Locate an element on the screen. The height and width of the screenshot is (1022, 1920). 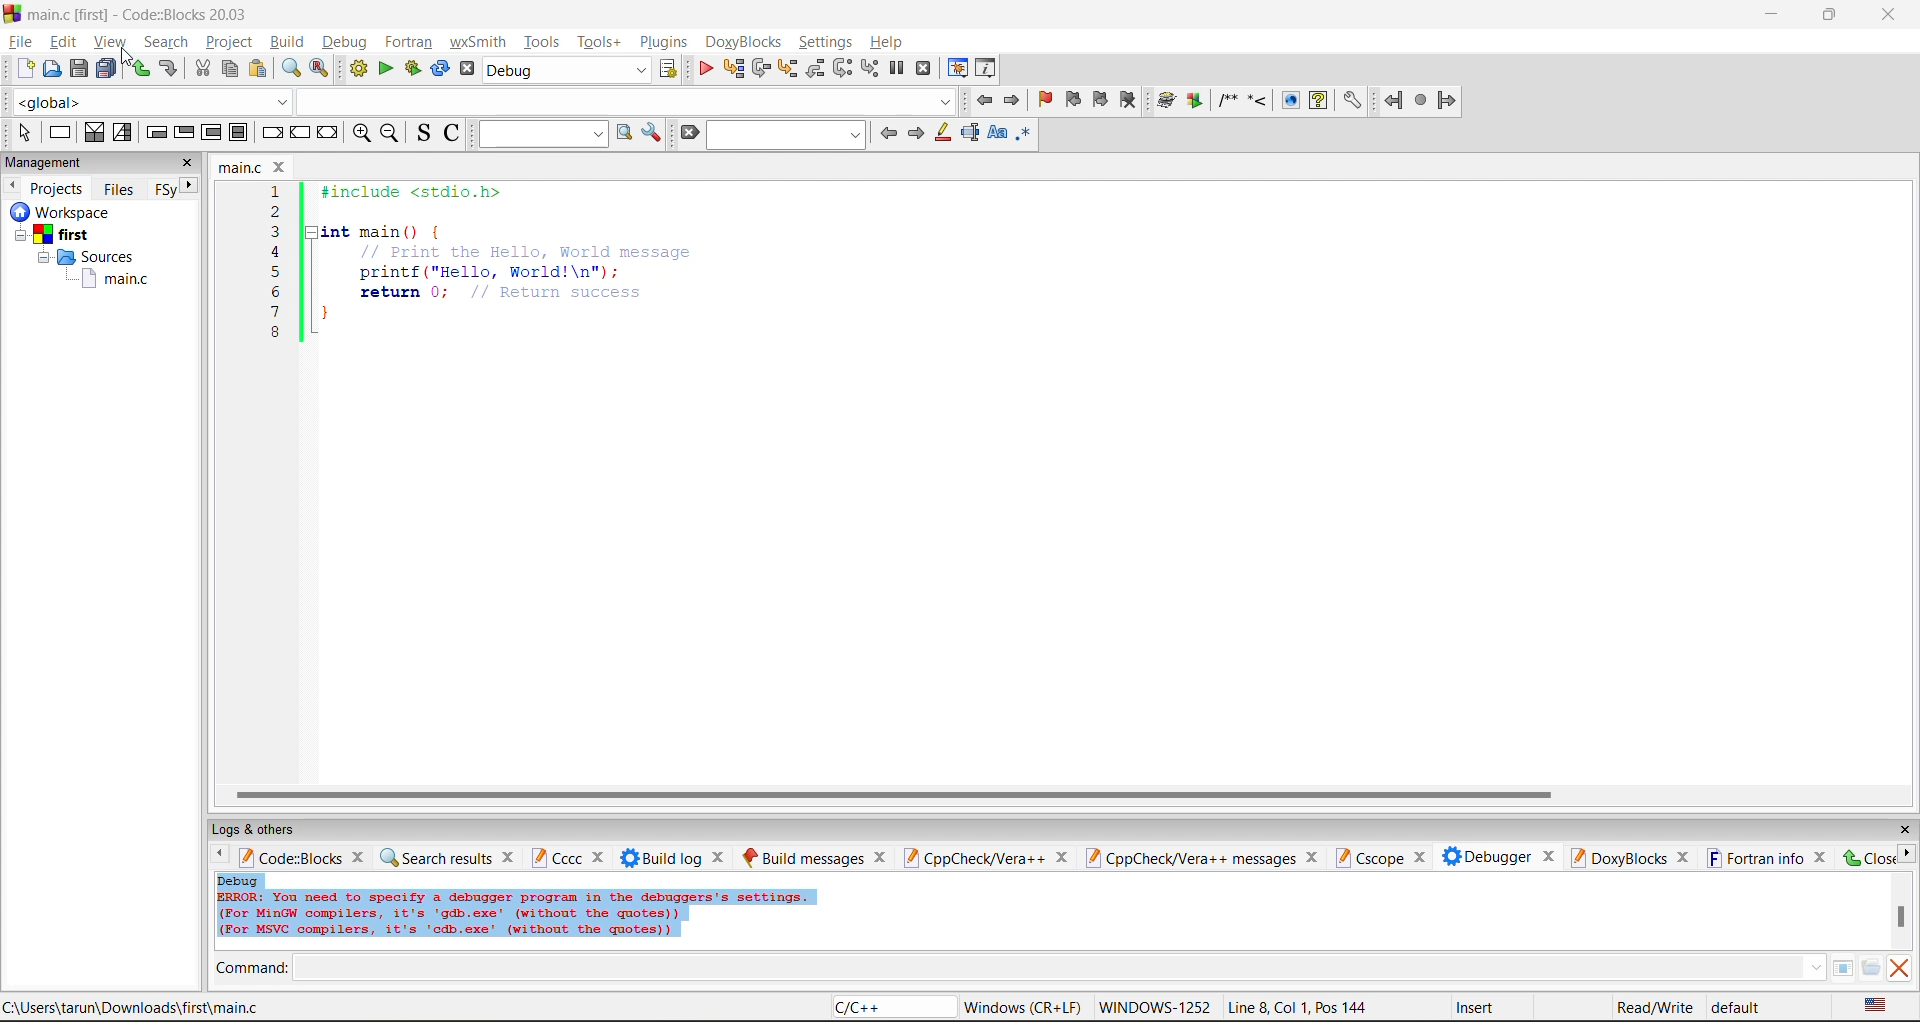
previous is located at coordinates (890, 132).